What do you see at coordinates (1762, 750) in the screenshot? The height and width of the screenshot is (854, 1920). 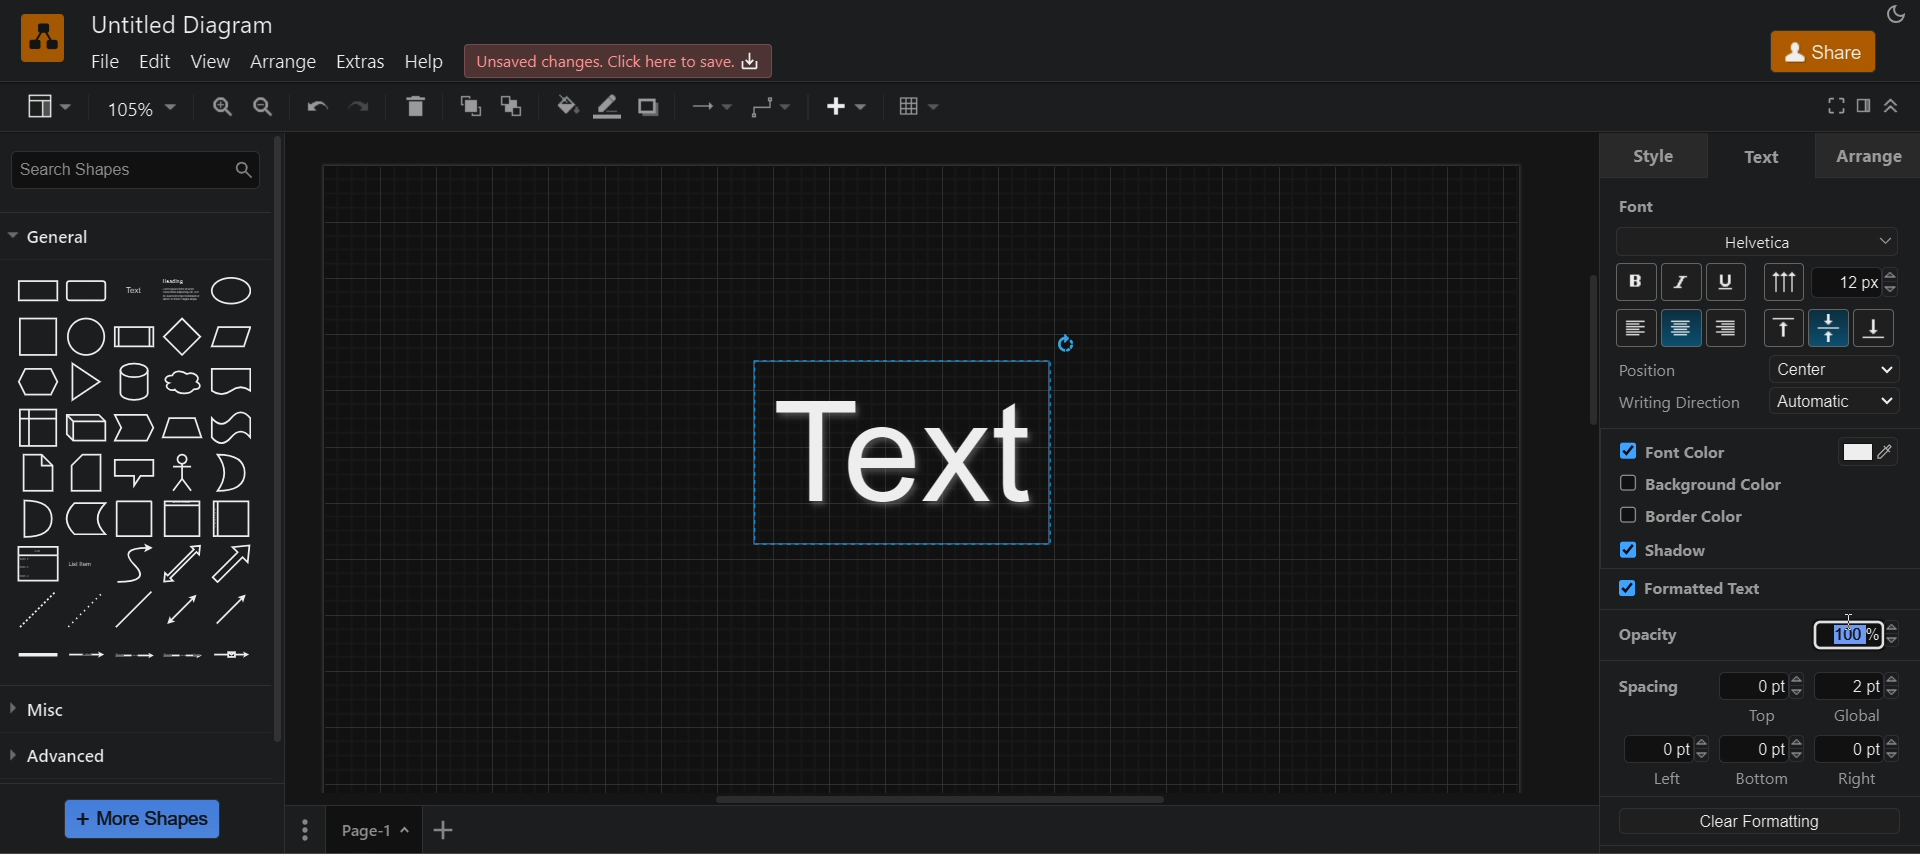 I see `0 pt` at bounding box center [1762, 750].